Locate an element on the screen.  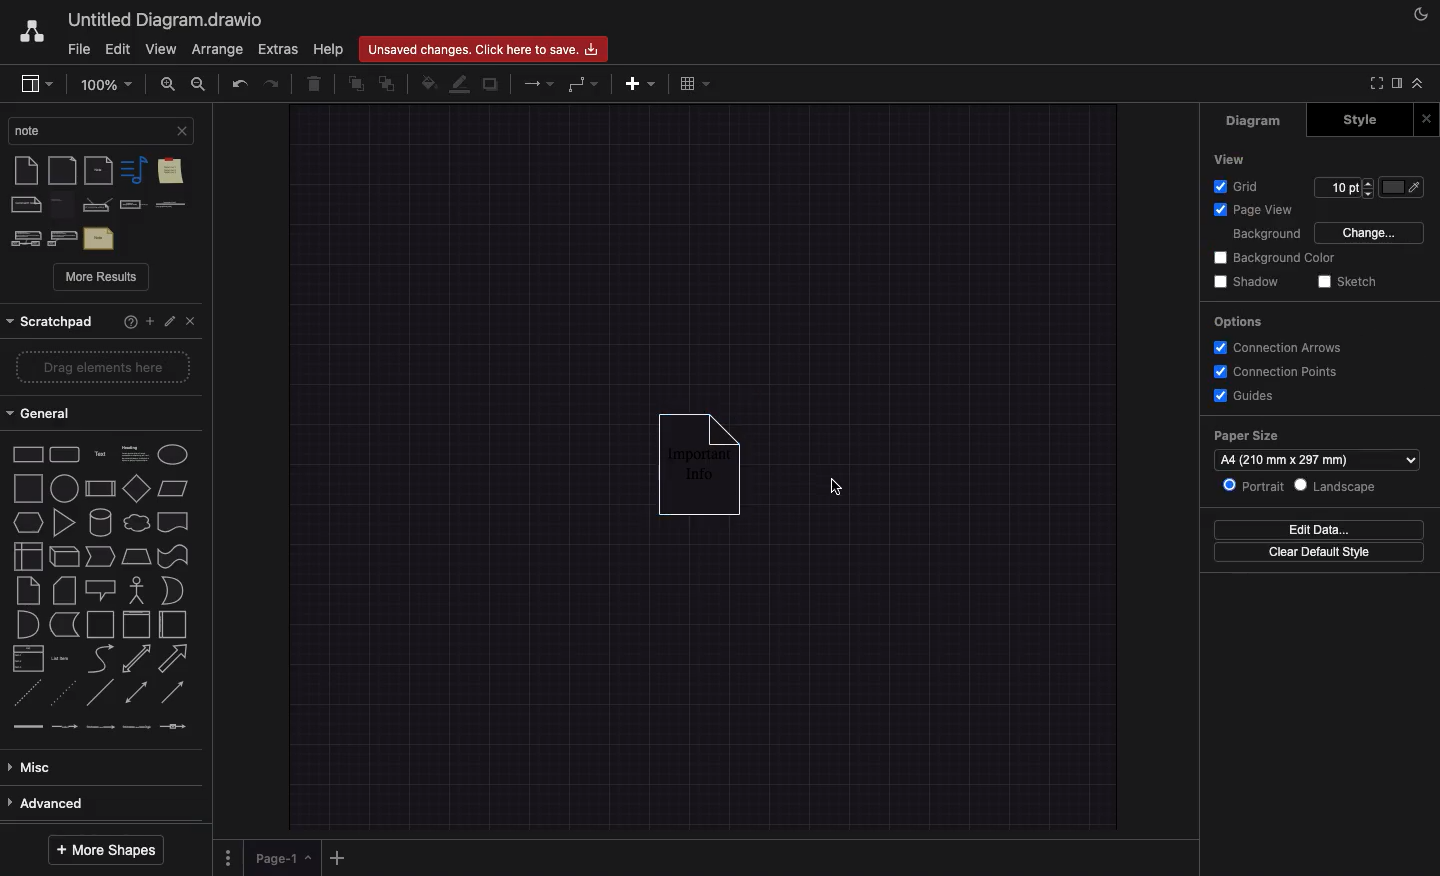
Connection points is located at coordinates (1271, 371).